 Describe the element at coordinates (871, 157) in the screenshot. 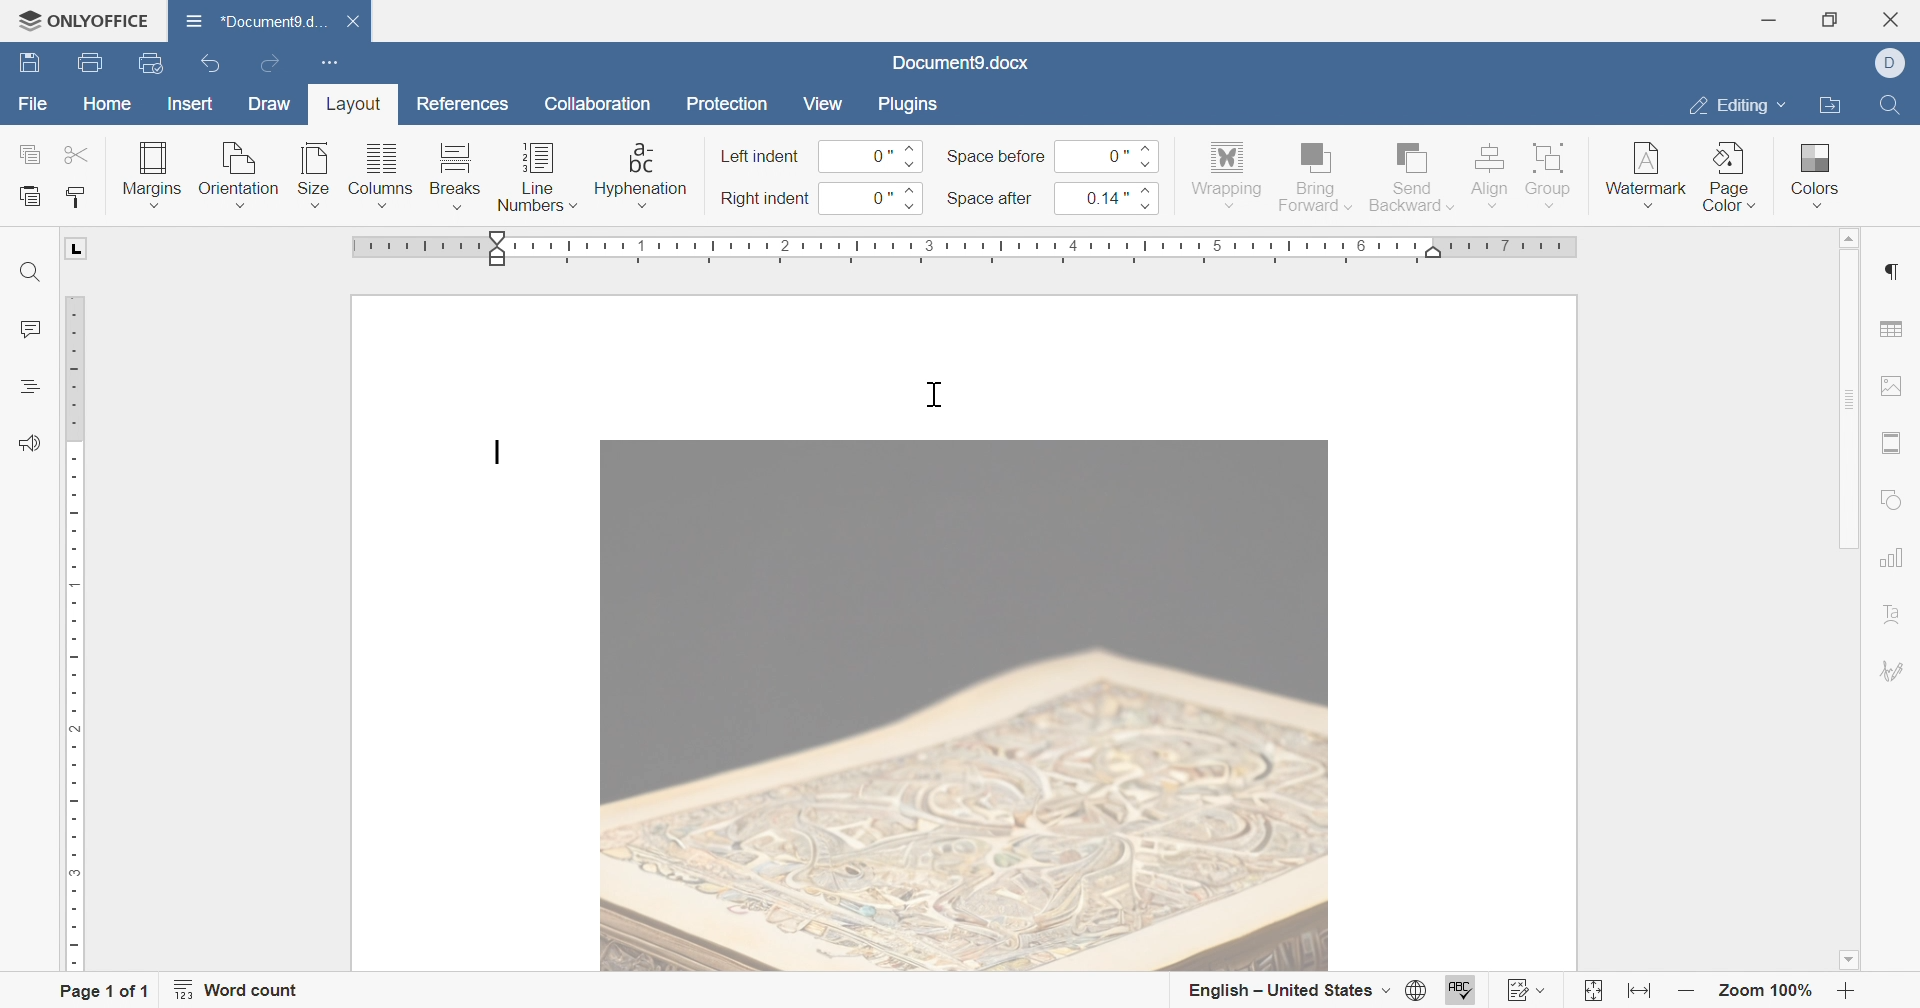

I see `0` at that location.